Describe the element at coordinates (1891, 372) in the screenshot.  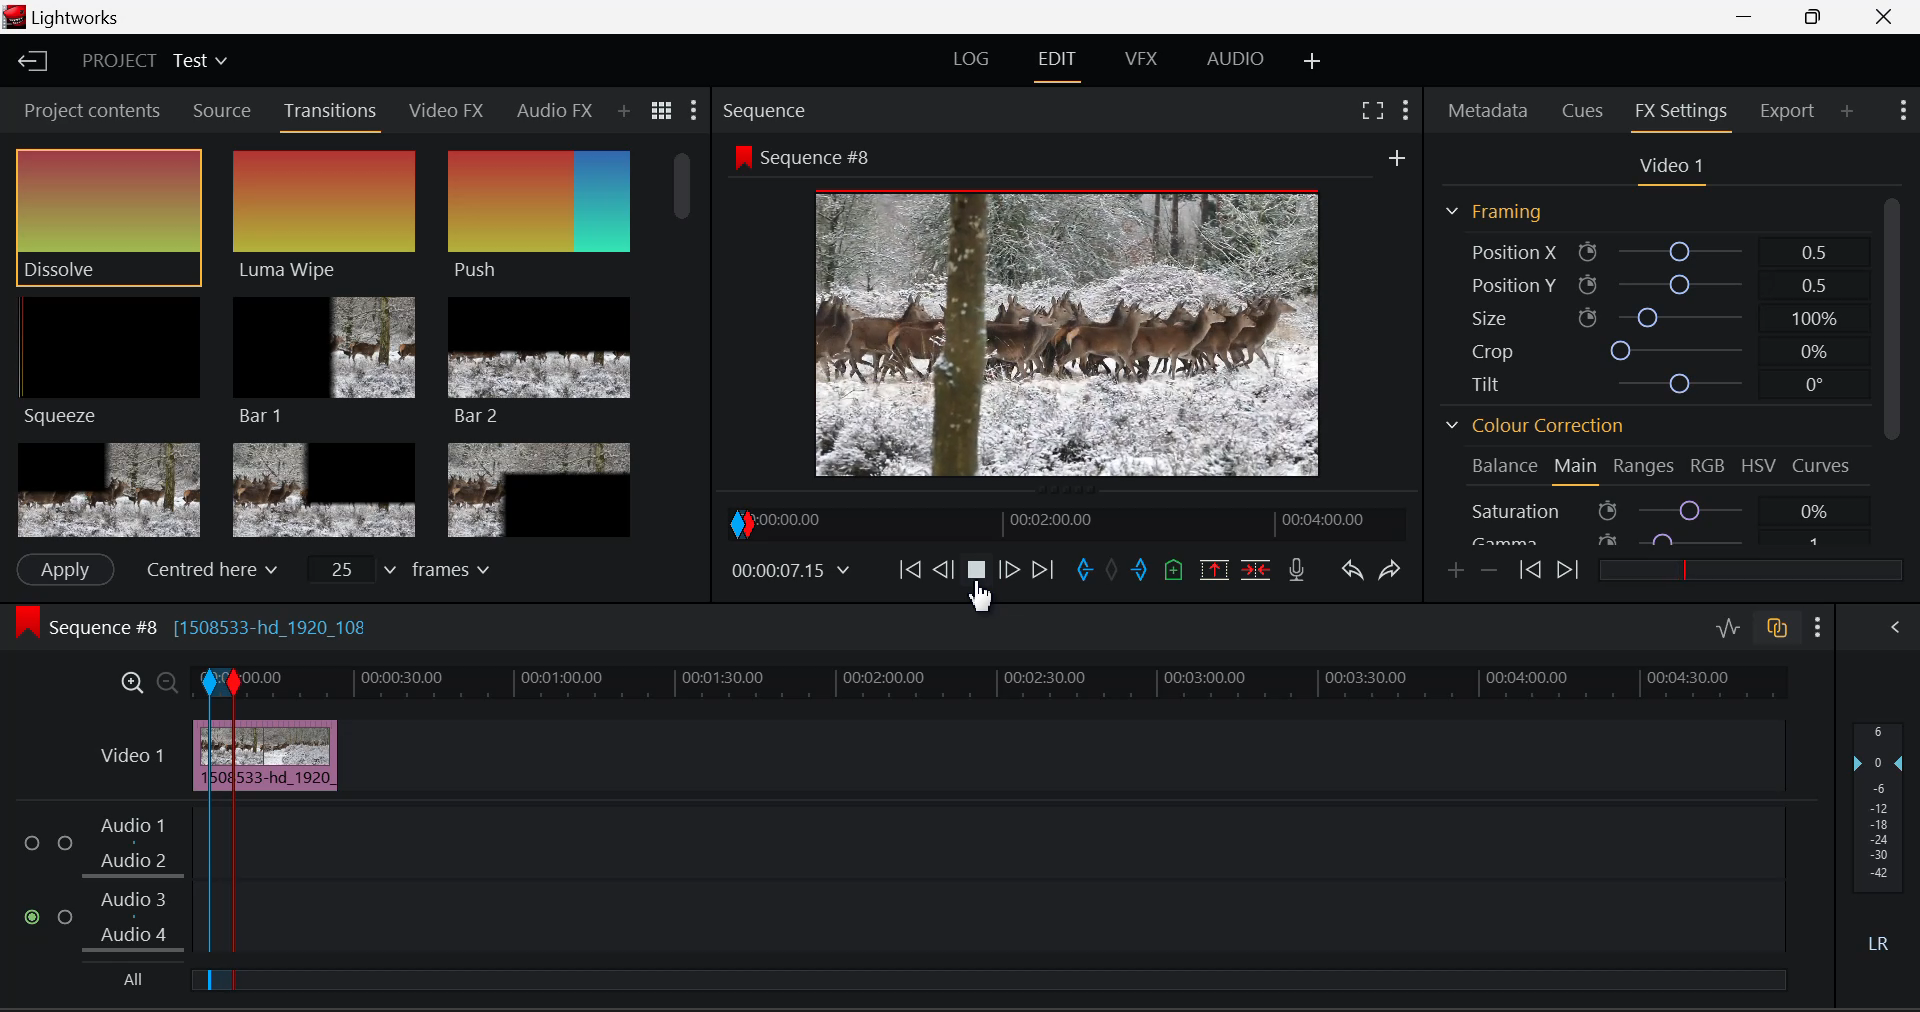
I see `Scroll Bar` at that location.